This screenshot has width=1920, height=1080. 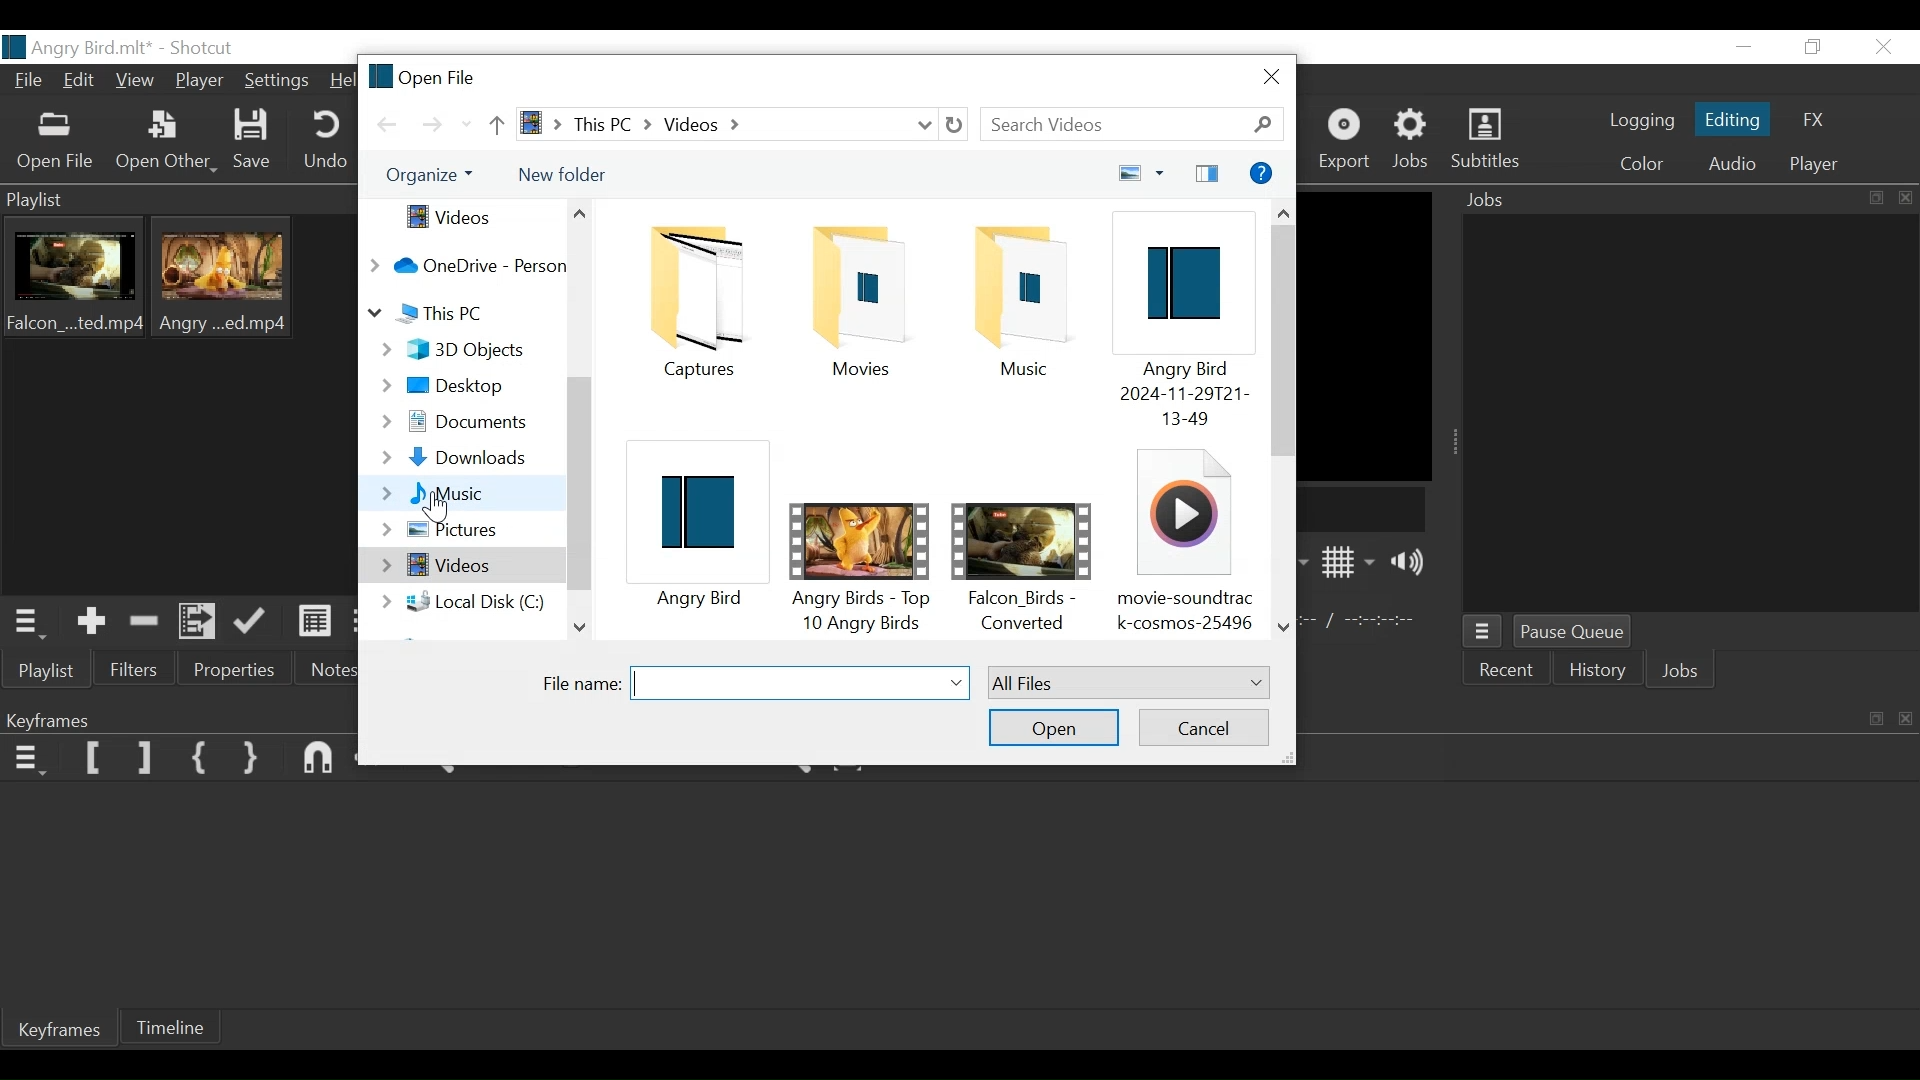 I want to click on Keyframe Panel, so click(x=178, y=719).